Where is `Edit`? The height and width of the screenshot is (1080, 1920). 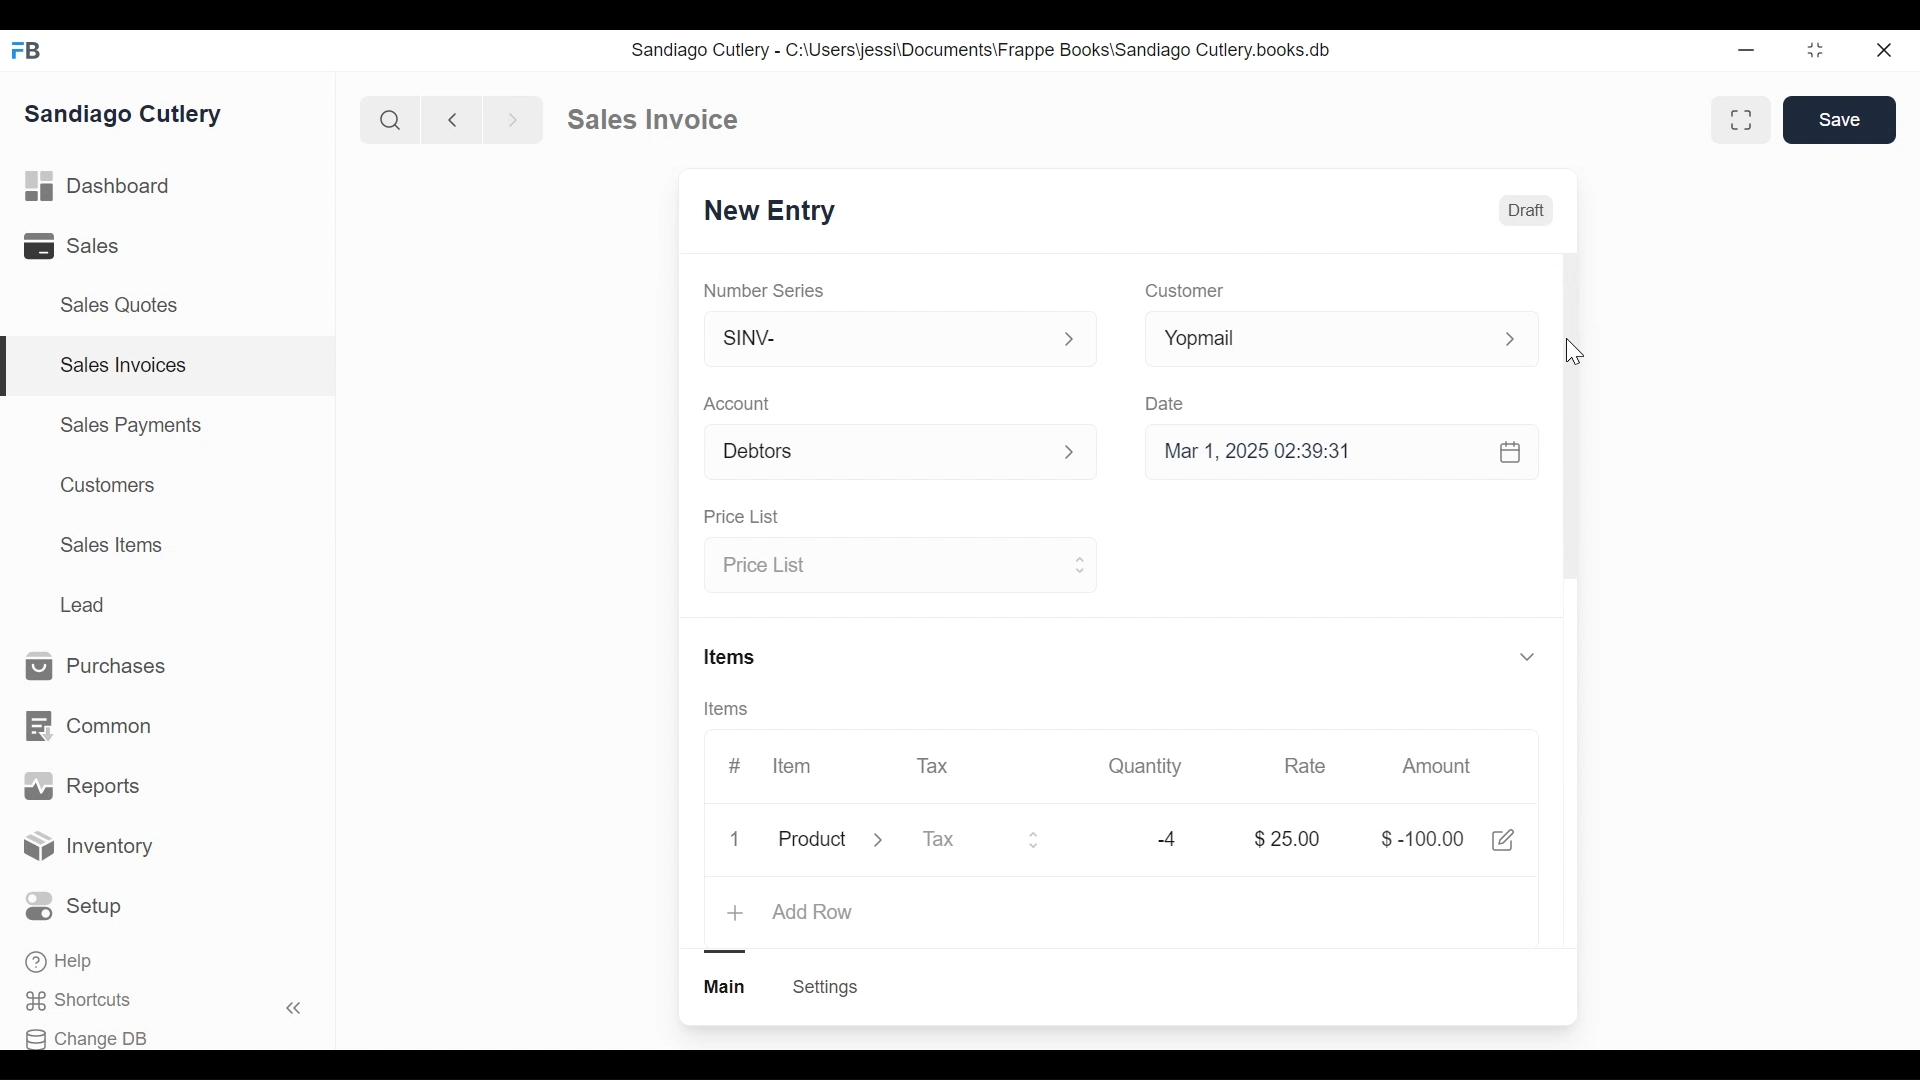
Edit is located at coordinates (1502, 840).